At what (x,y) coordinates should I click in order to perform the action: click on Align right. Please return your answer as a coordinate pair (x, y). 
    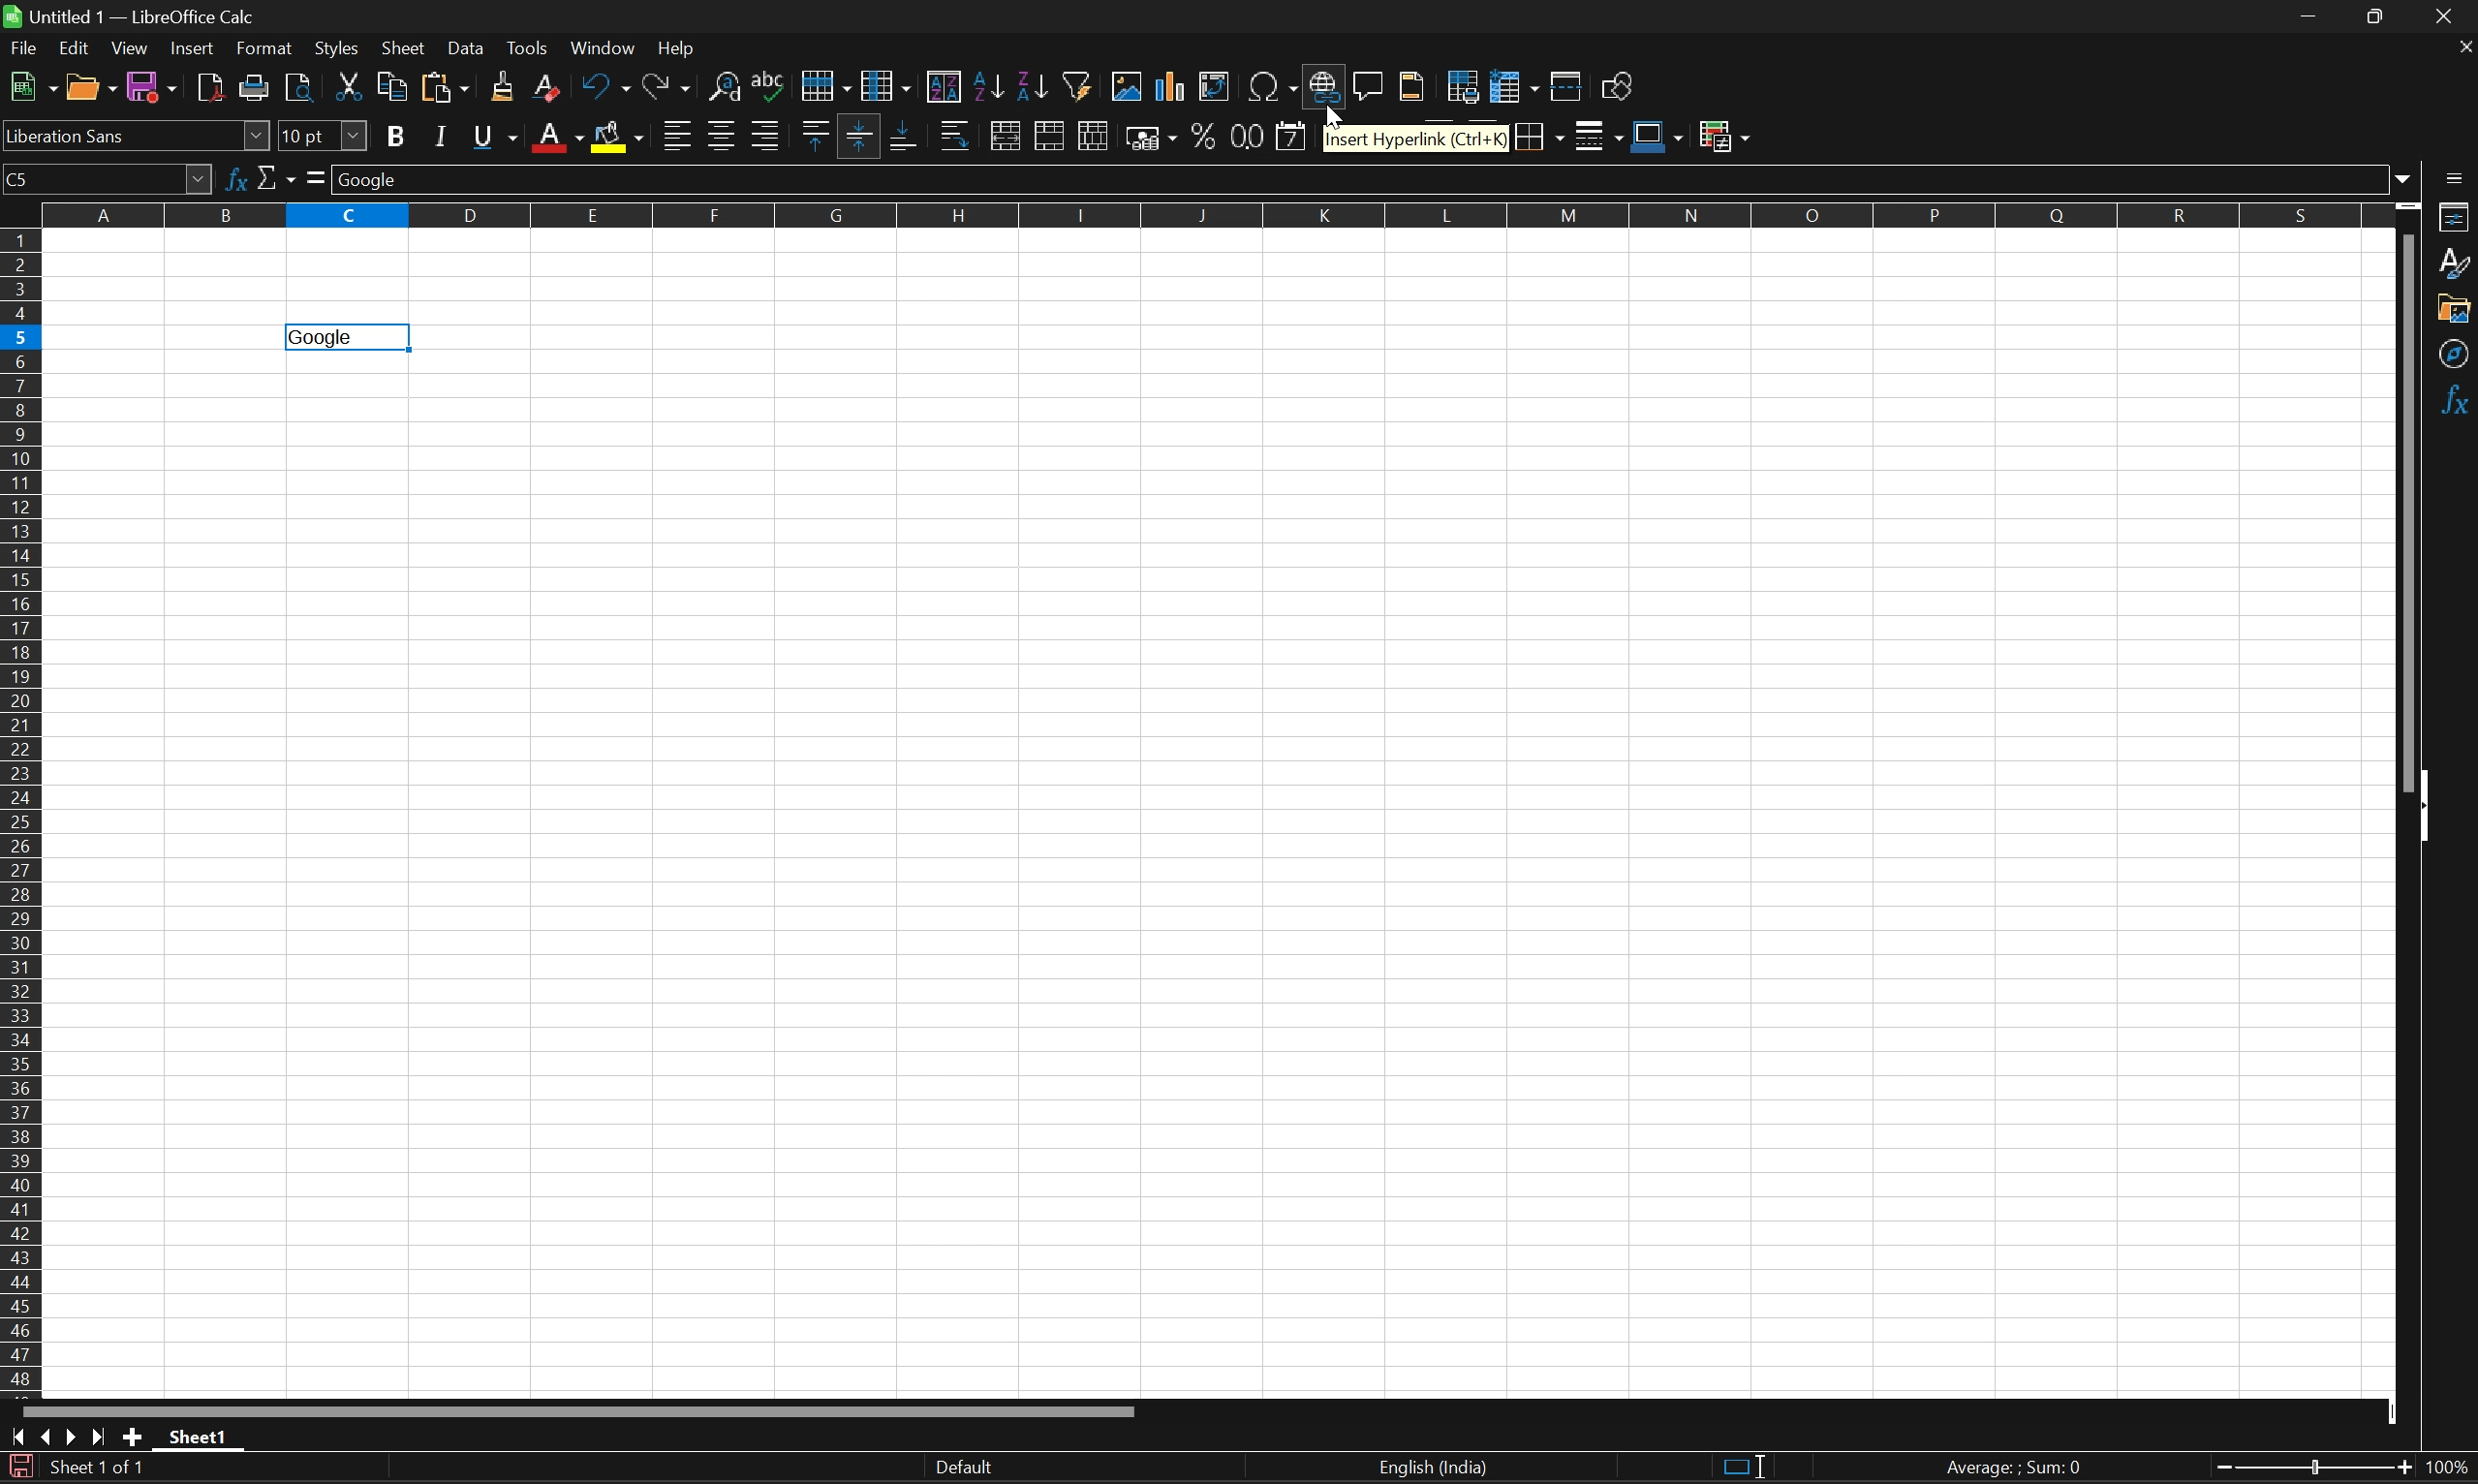
    Looking at the image, I should click on (767, 136).